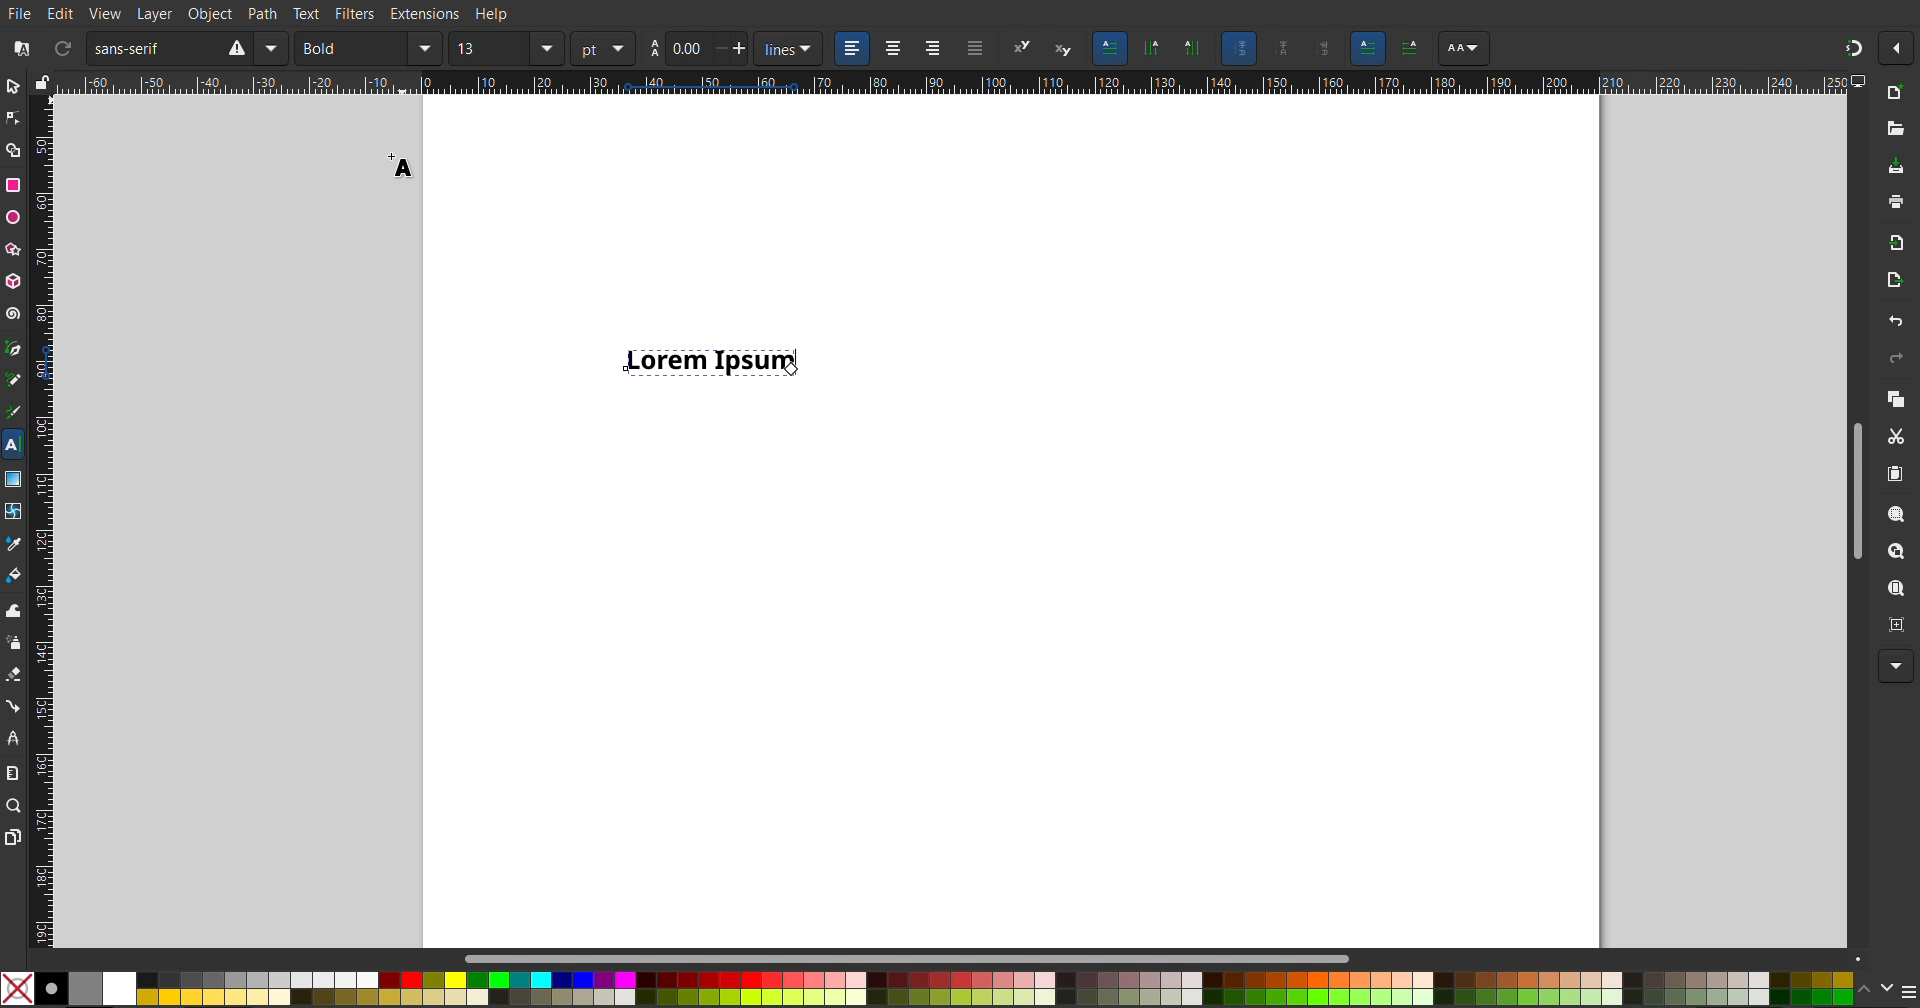 The height and width of the screenshot is (1008, 1920). I want to click on Select, so click(13, 89).